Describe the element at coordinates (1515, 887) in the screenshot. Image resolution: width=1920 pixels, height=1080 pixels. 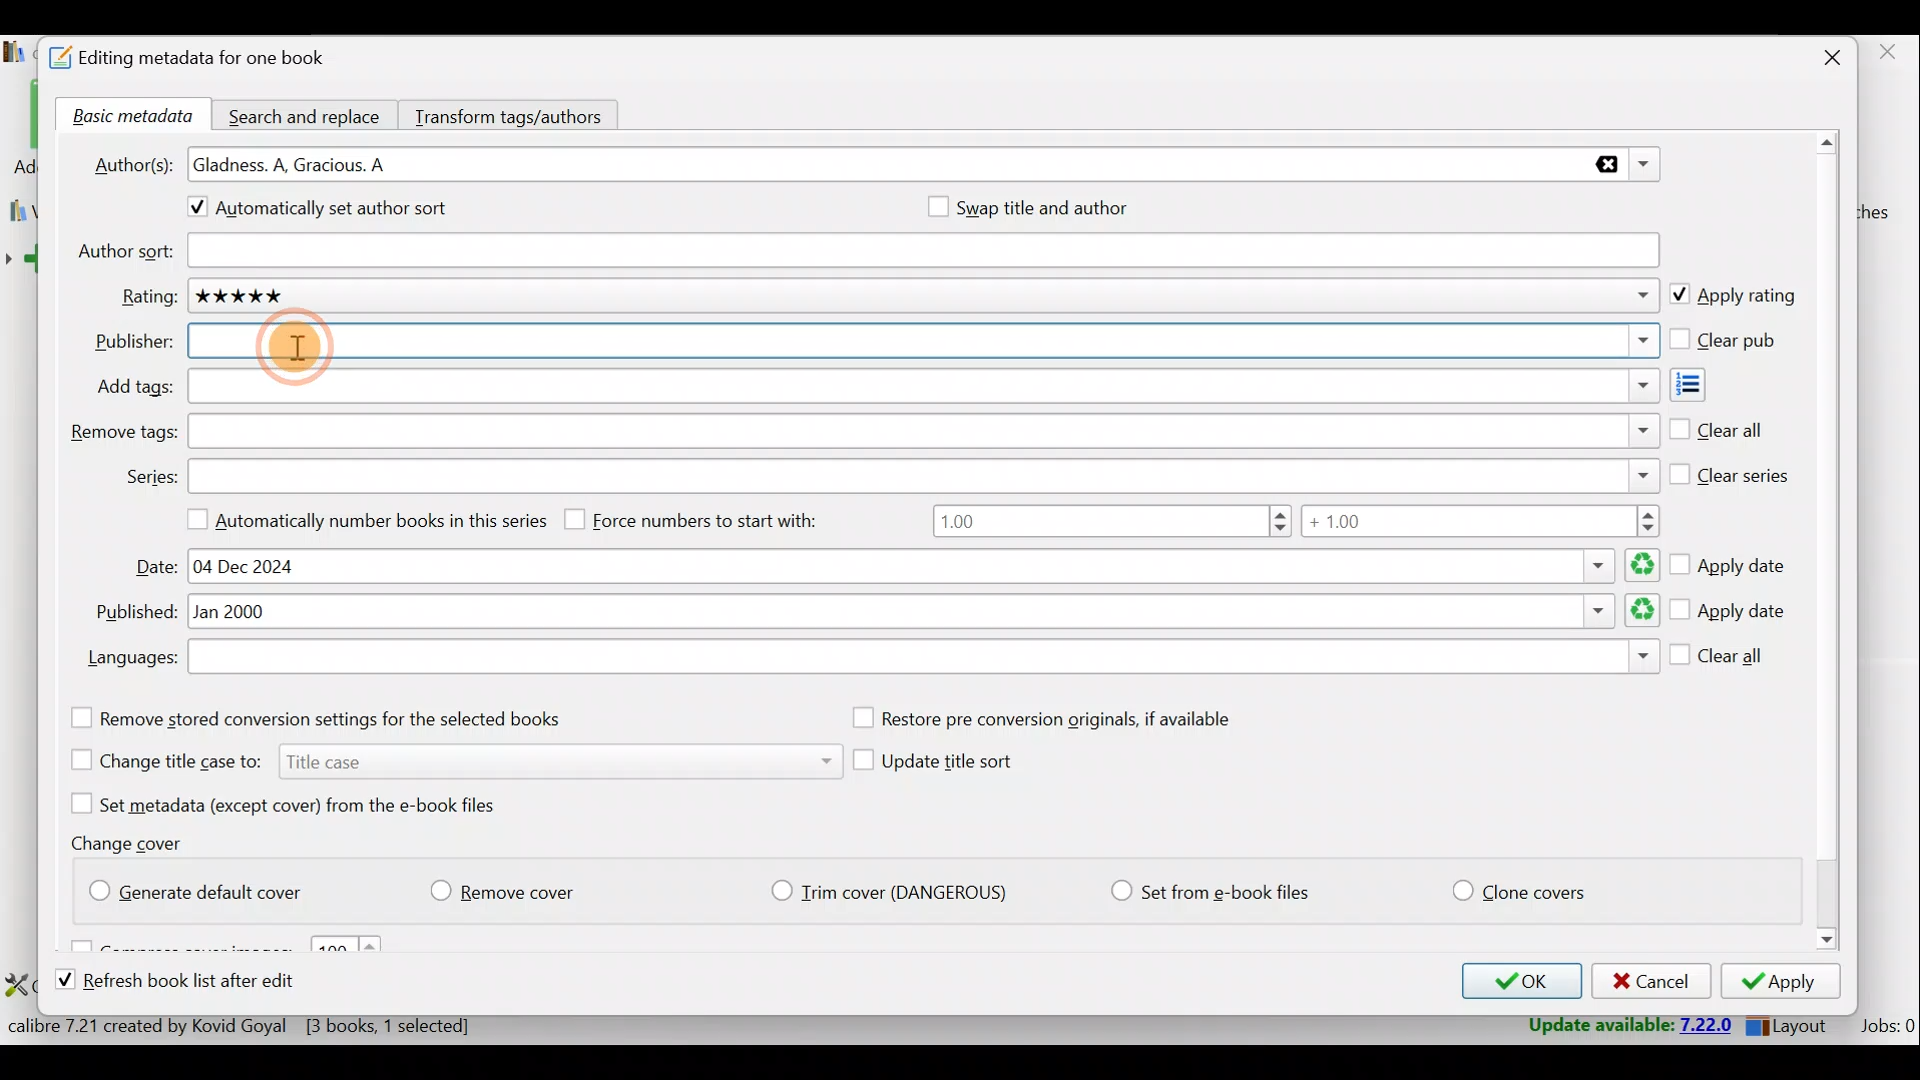
I see `Clone covers` at that location.